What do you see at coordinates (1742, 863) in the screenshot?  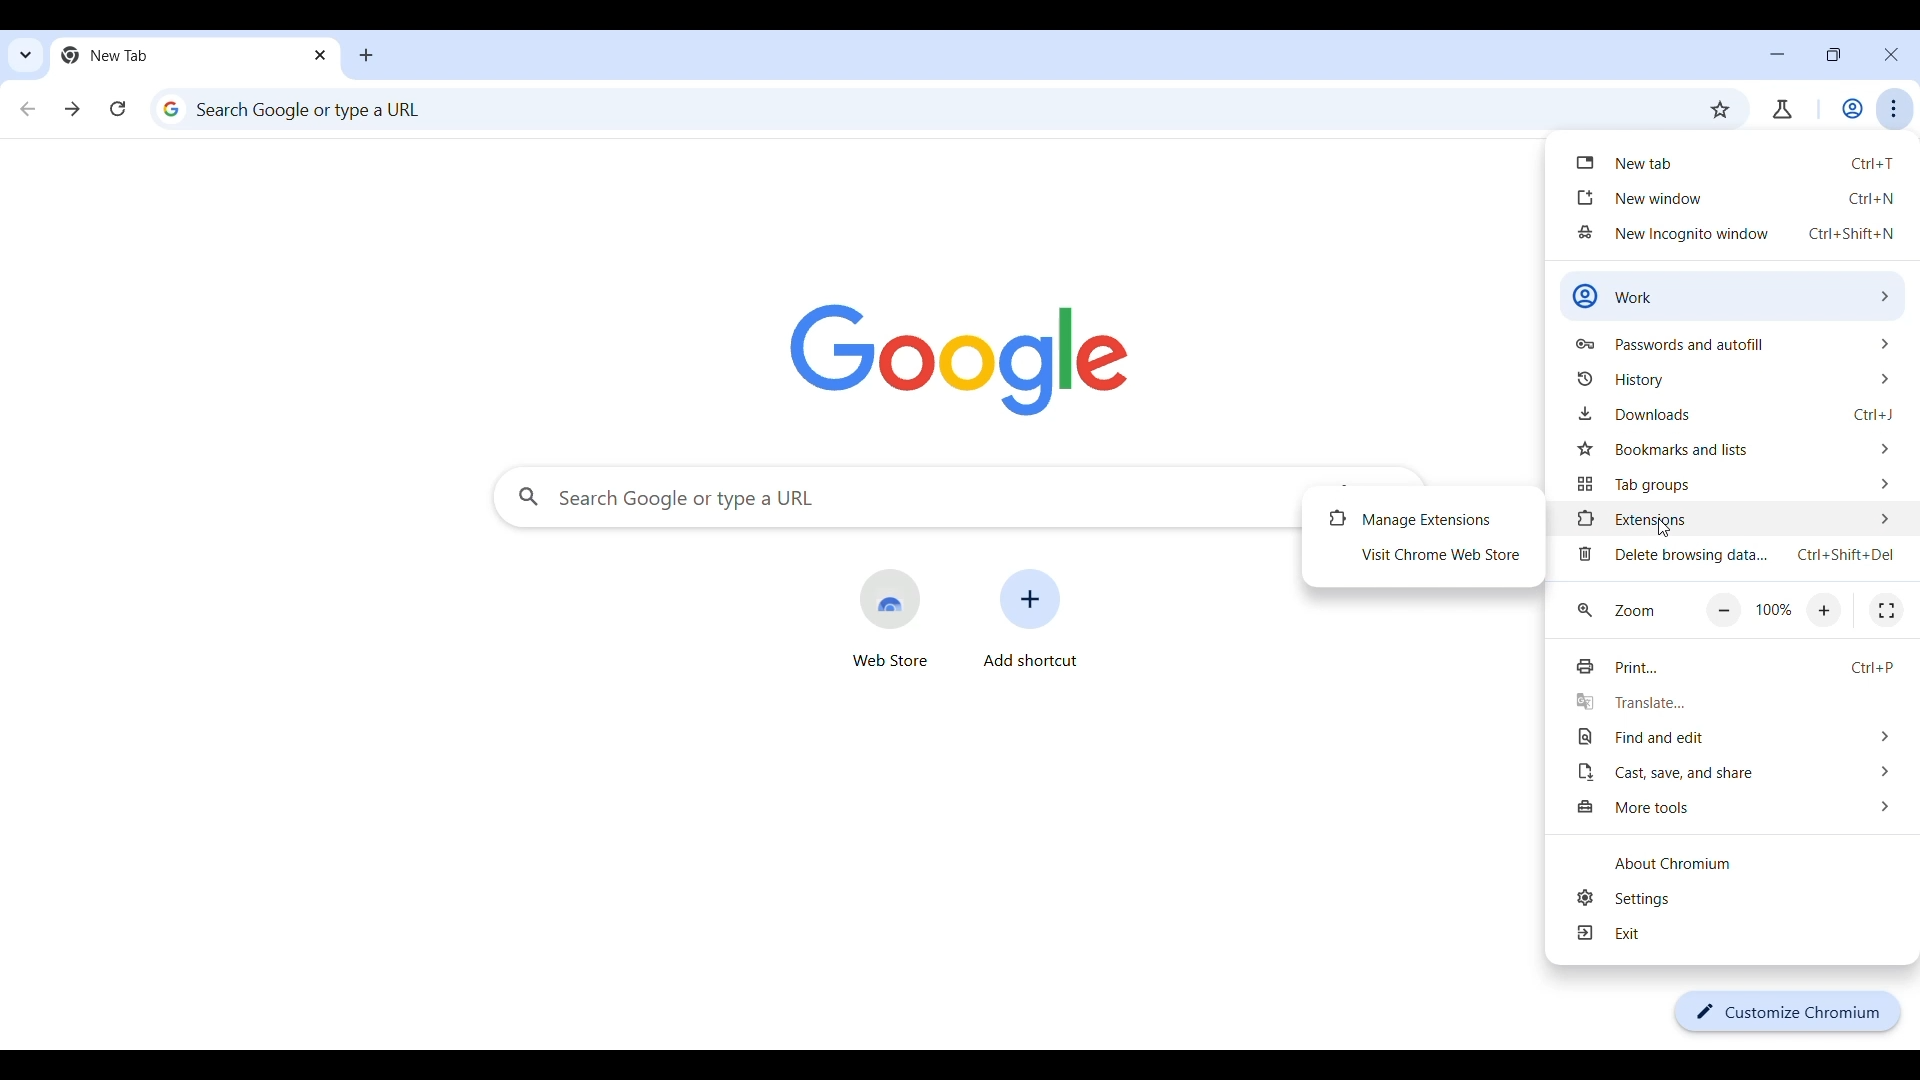 I see `Know more about Chromium` at bounding box center [1742, 863].